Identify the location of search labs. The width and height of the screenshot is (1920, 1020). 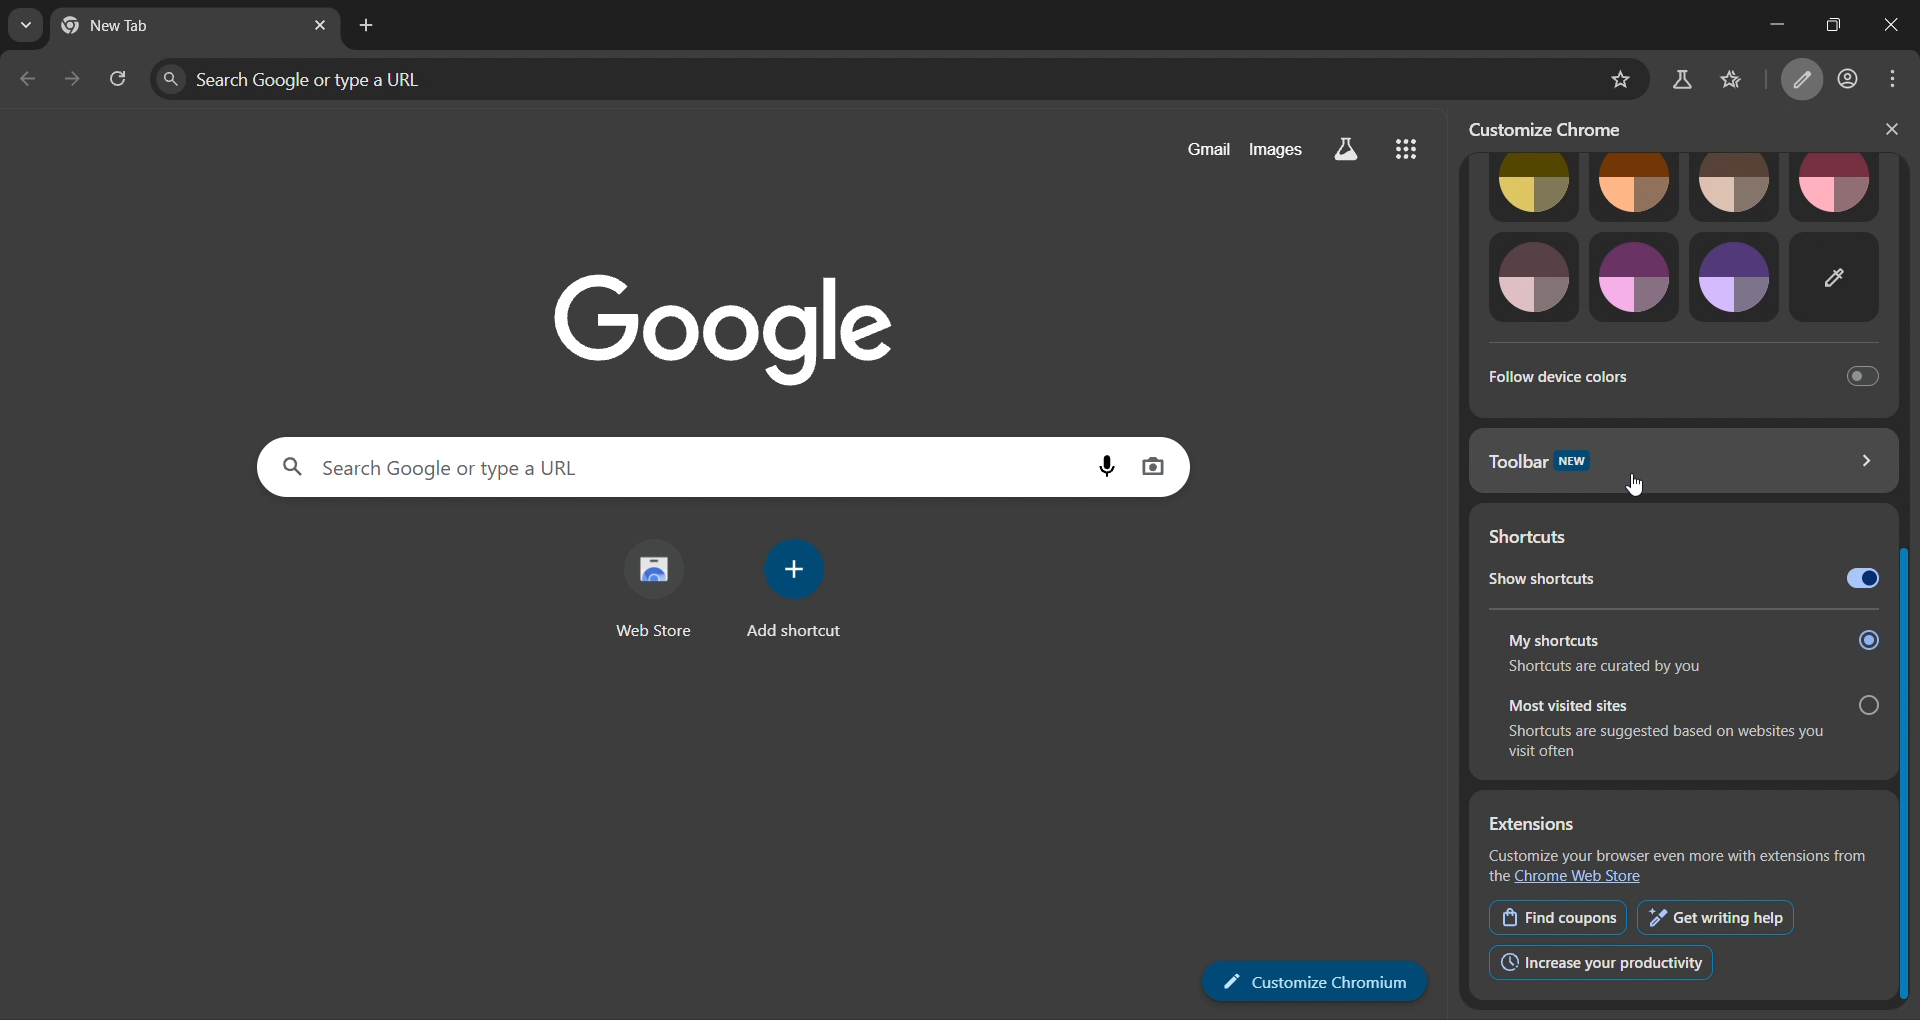
(1681, 80).